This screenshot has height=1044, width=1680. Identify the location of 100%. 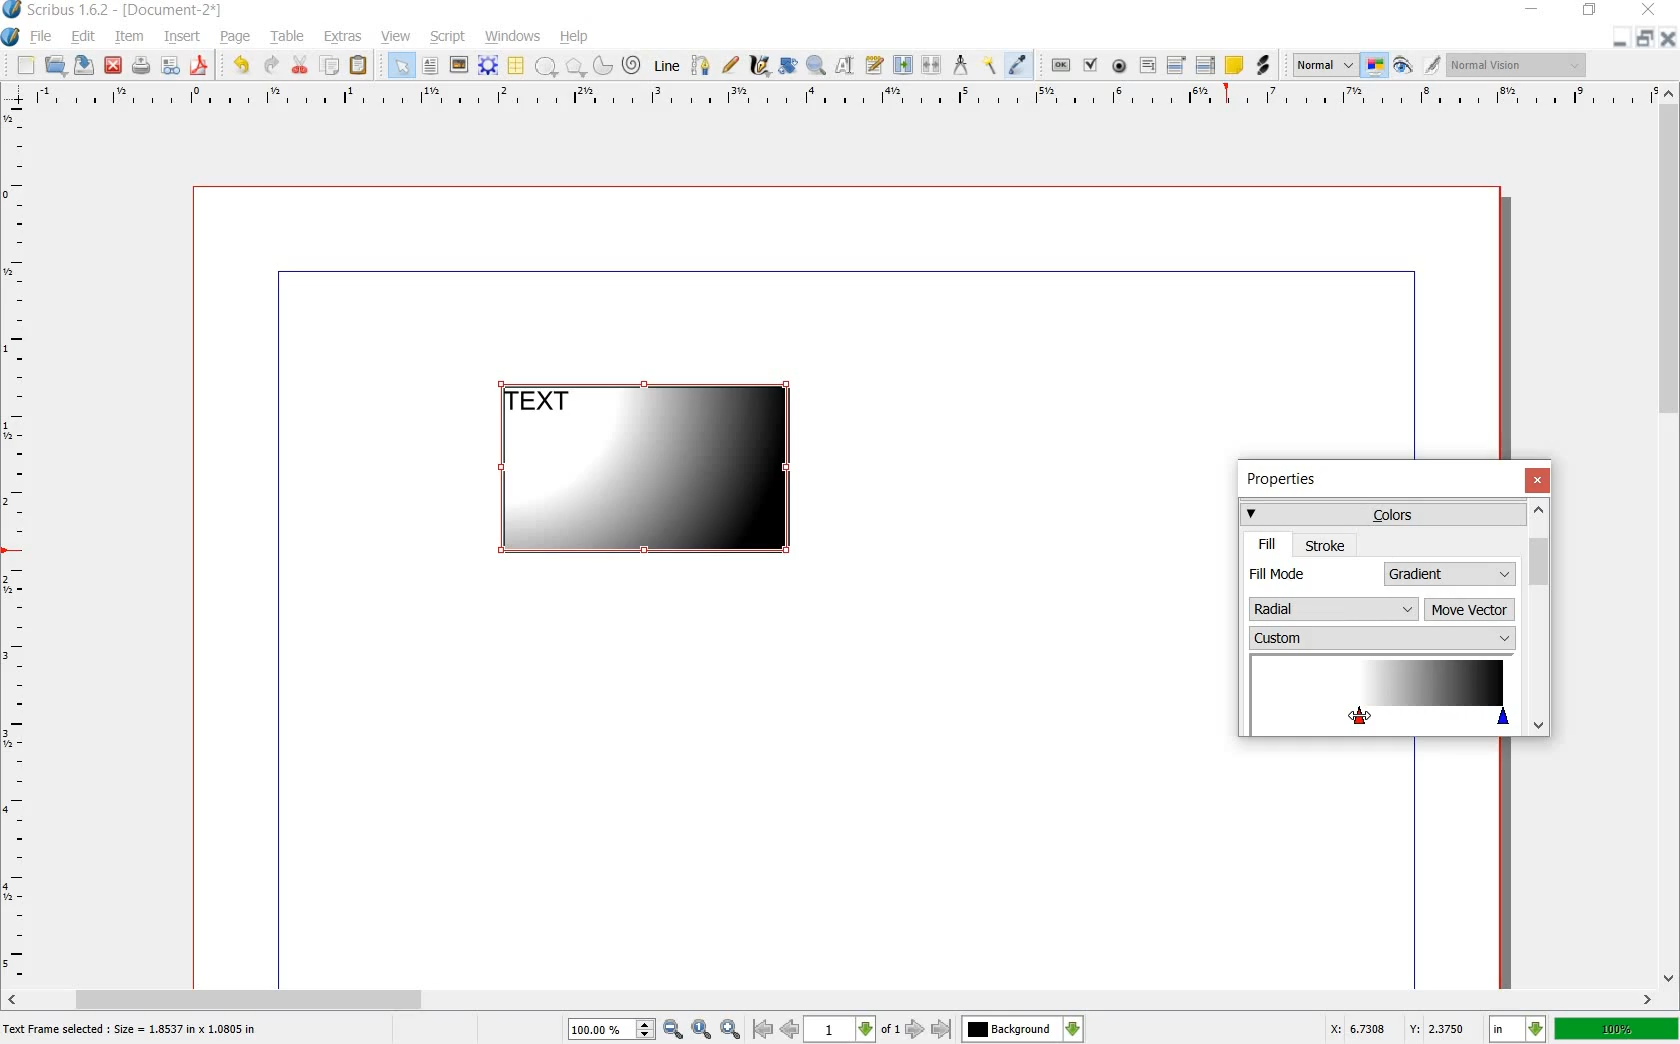
(601, 1029).